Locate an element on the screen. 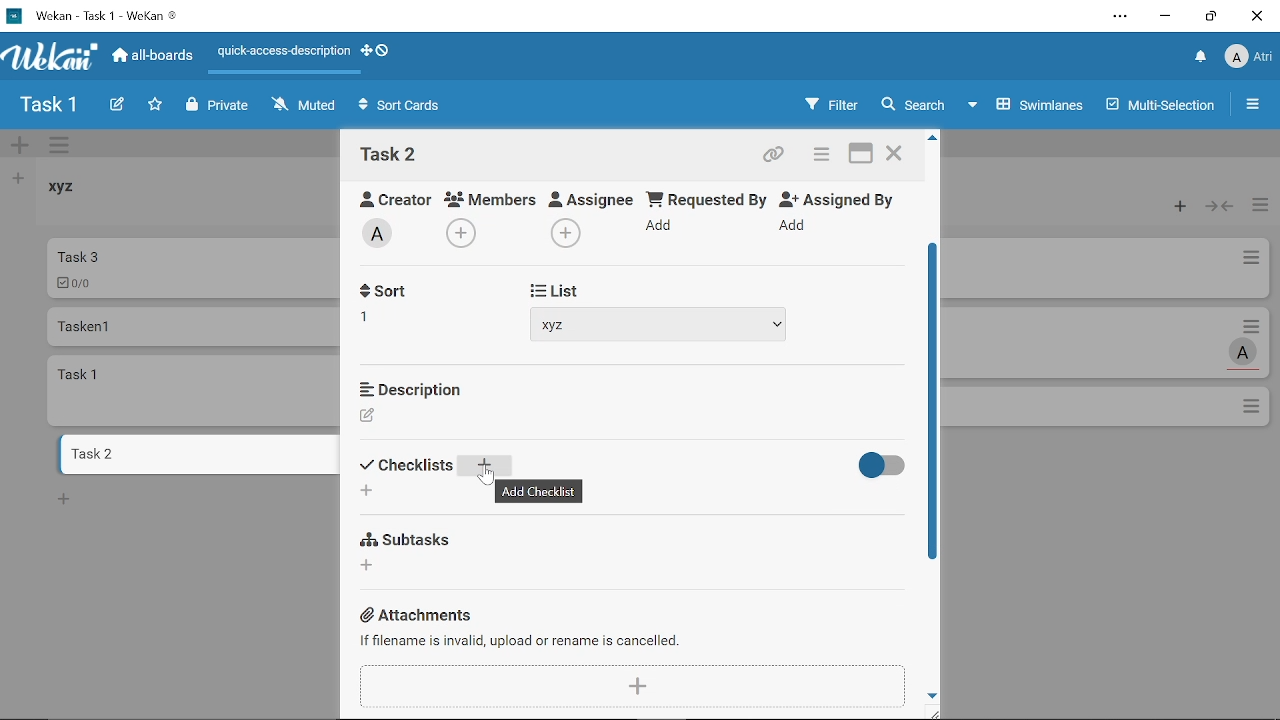  Received is located at coordinates (405, 293).